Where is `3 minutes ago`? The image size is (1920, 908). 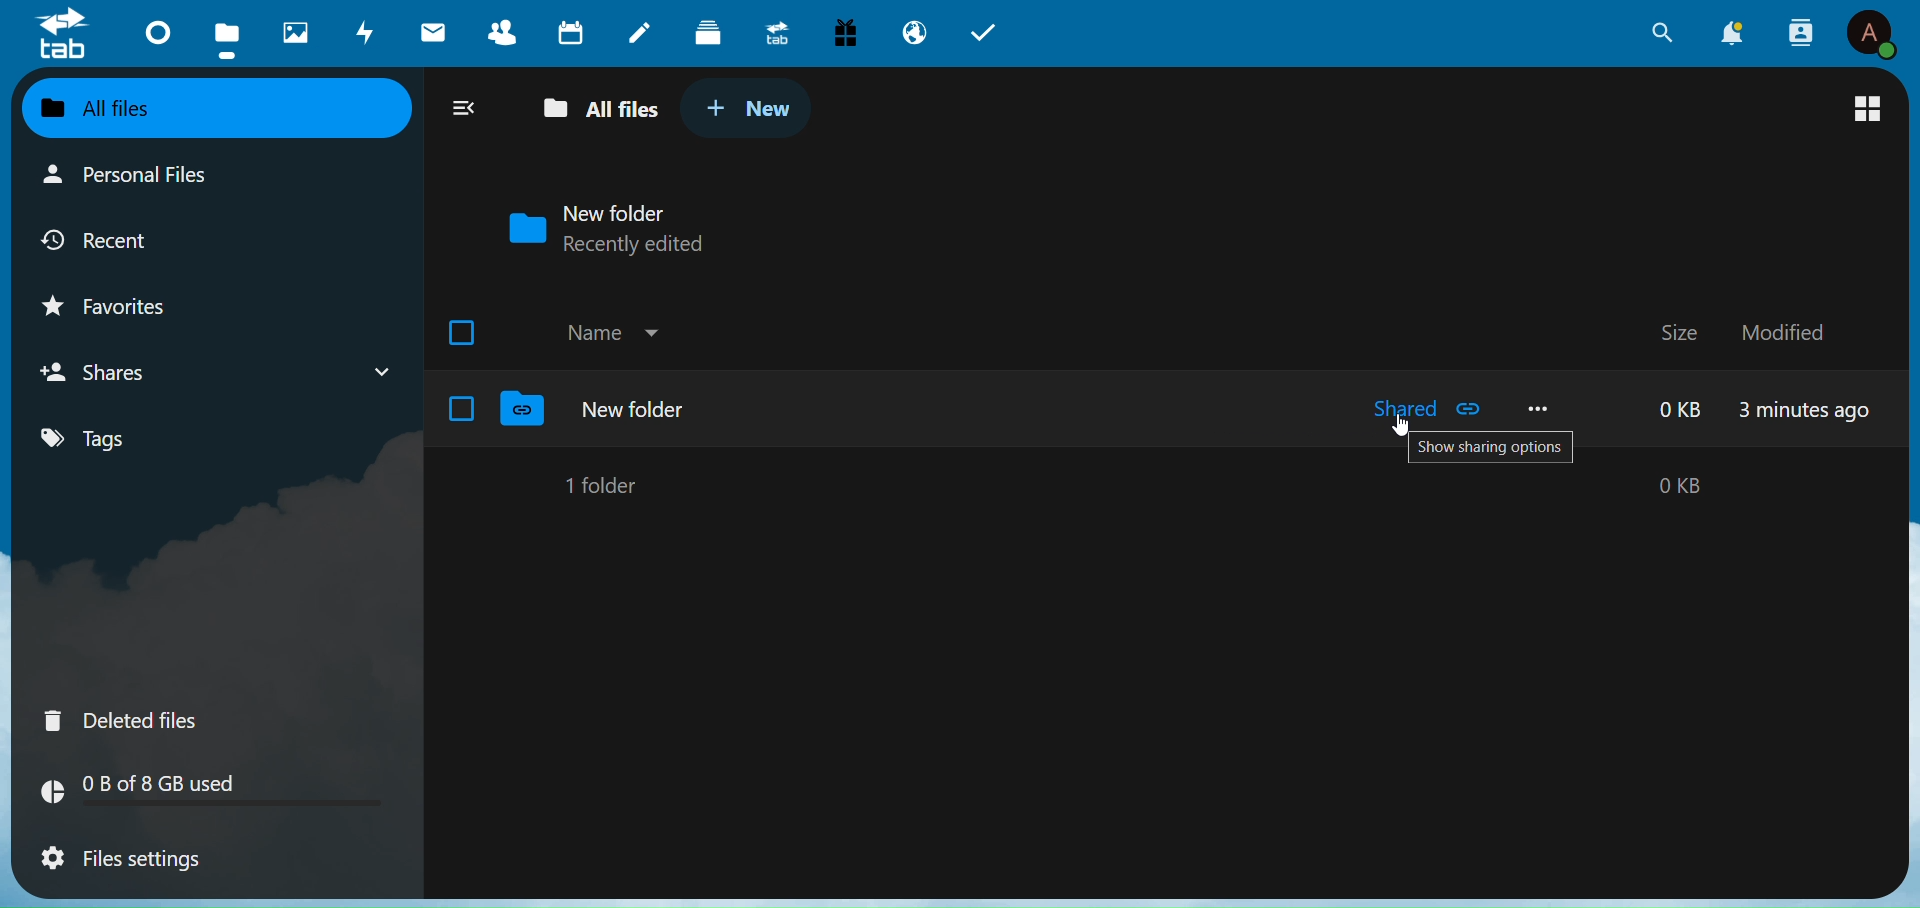 3 minutes ago is located at coordinates (1805, 413).